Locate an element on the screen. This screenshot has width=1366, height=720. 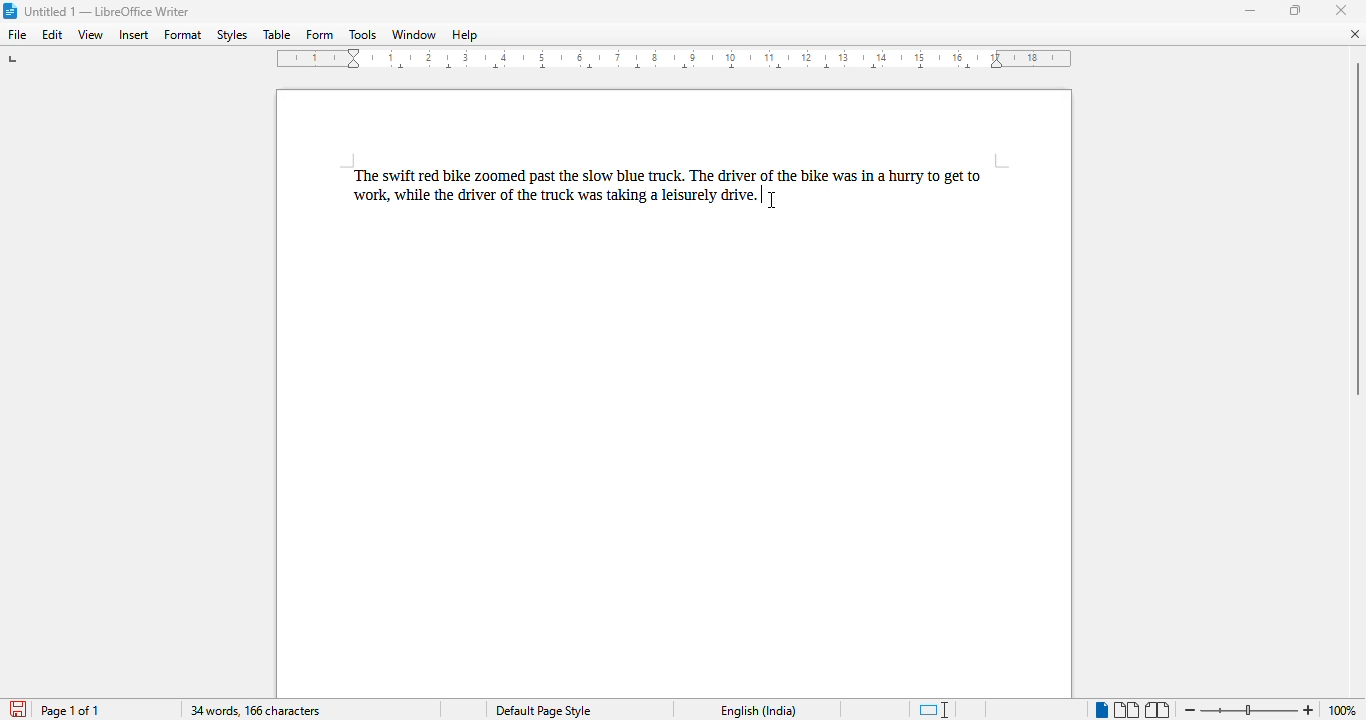
standard selection is located at coordinates (934, 710).